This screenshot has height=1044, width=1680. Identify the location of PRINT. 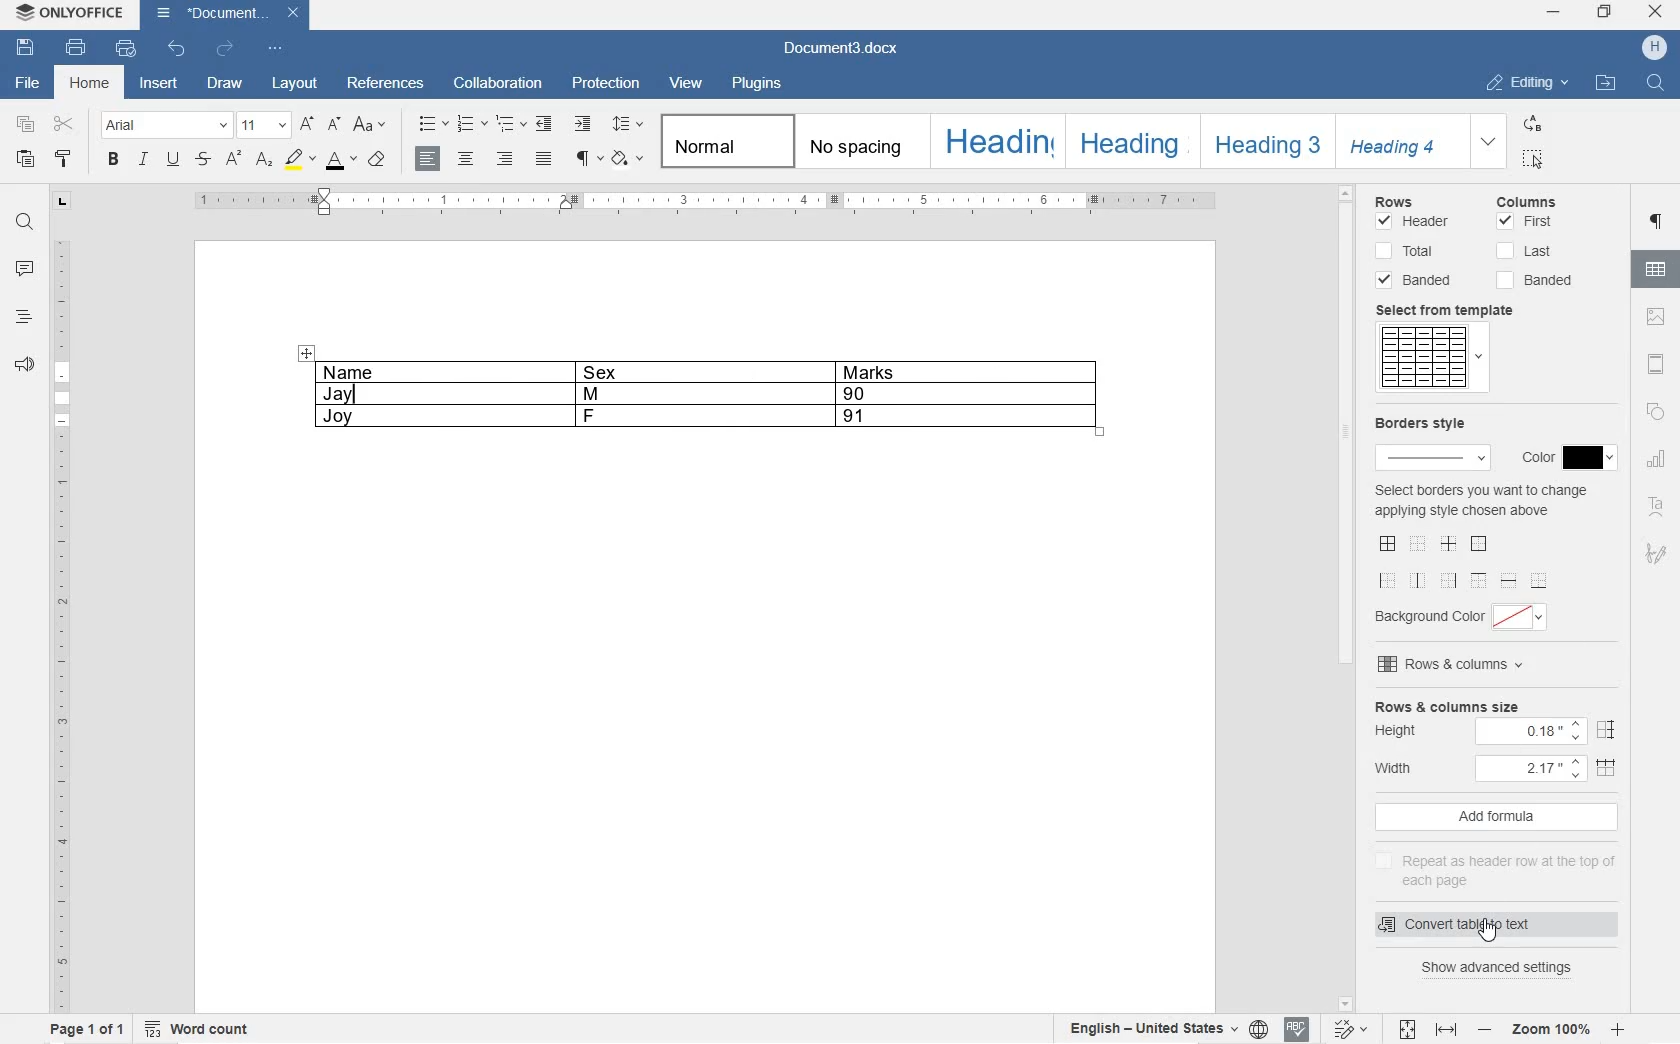
(75, 47).